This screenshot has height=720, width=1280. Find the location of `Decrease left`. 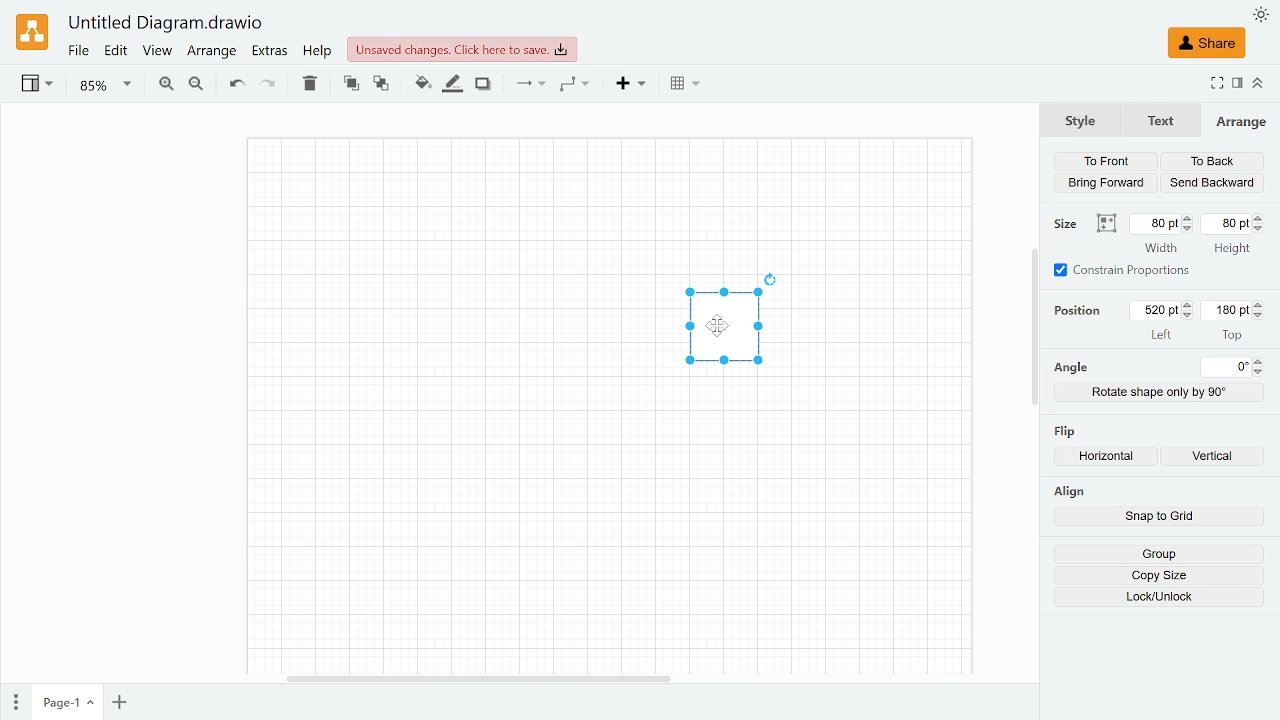

Decrease left is located at coordinates (1190, 316).